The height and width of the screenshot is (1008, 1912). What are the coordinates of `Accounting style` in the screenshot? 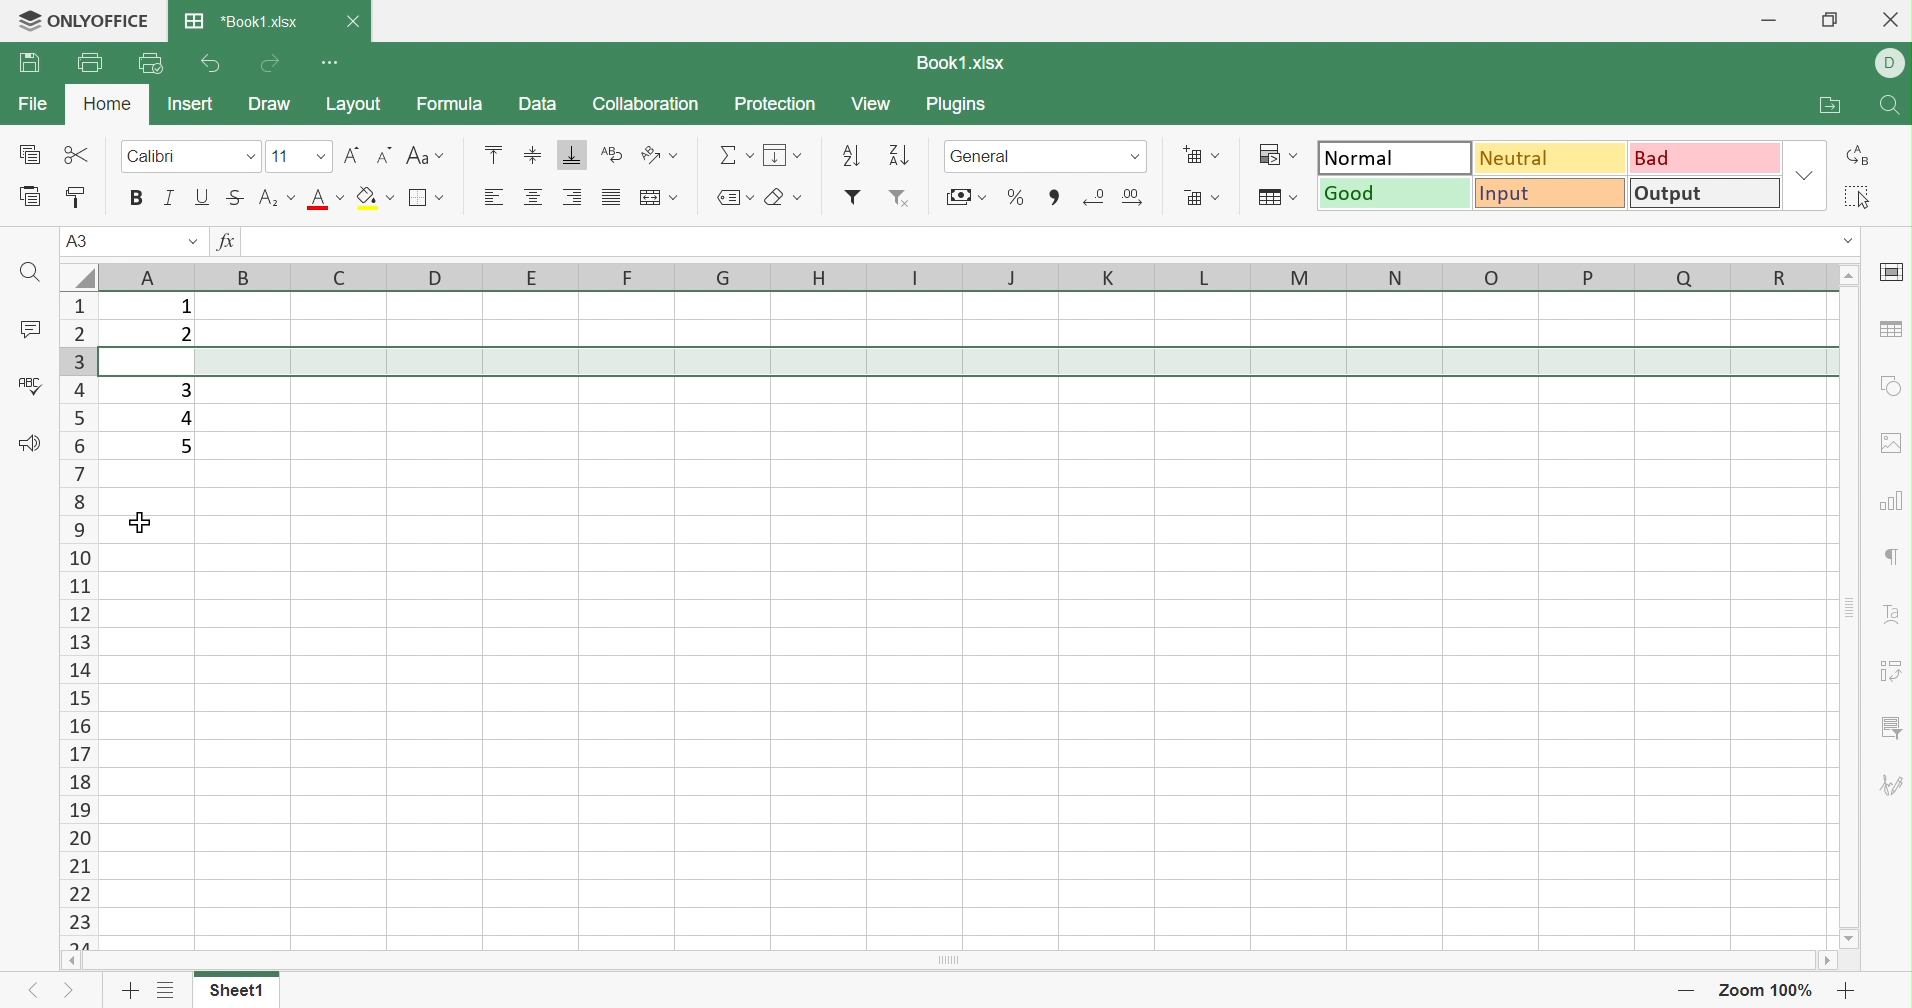 It's located at (956, 199).